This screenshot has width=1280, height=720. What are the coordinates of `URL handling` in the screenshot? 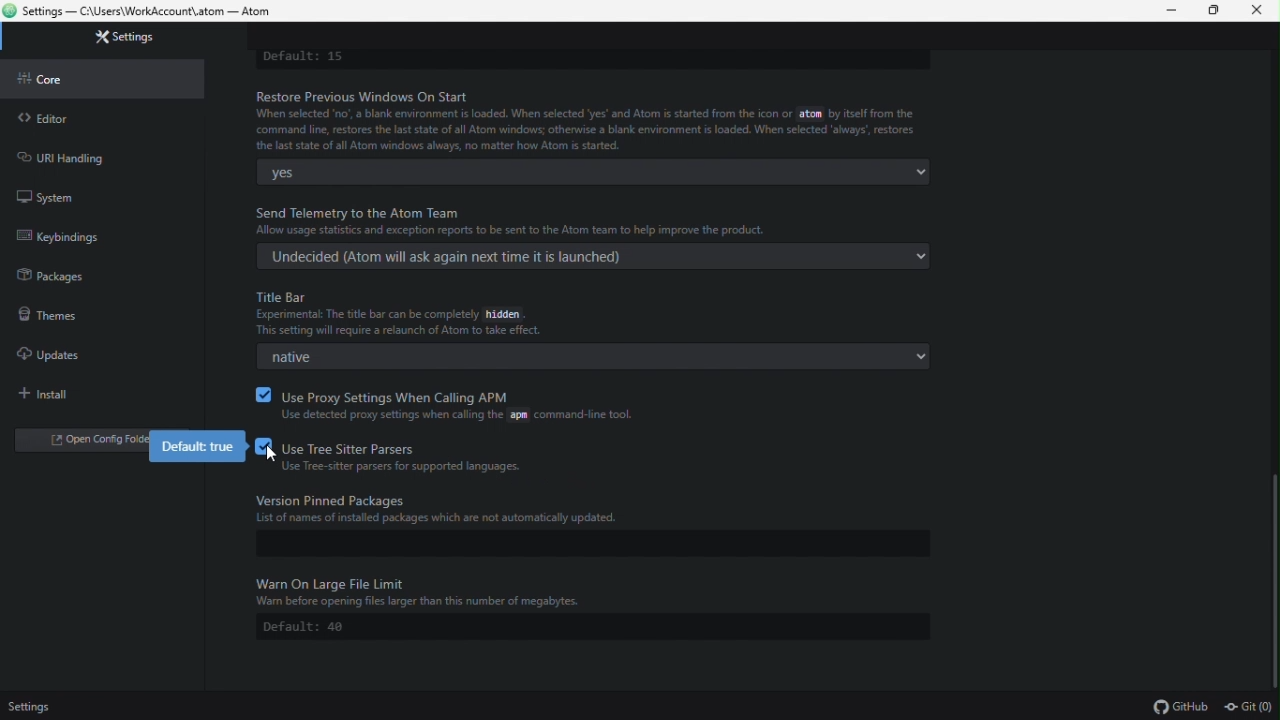 It's located at (69, 156).